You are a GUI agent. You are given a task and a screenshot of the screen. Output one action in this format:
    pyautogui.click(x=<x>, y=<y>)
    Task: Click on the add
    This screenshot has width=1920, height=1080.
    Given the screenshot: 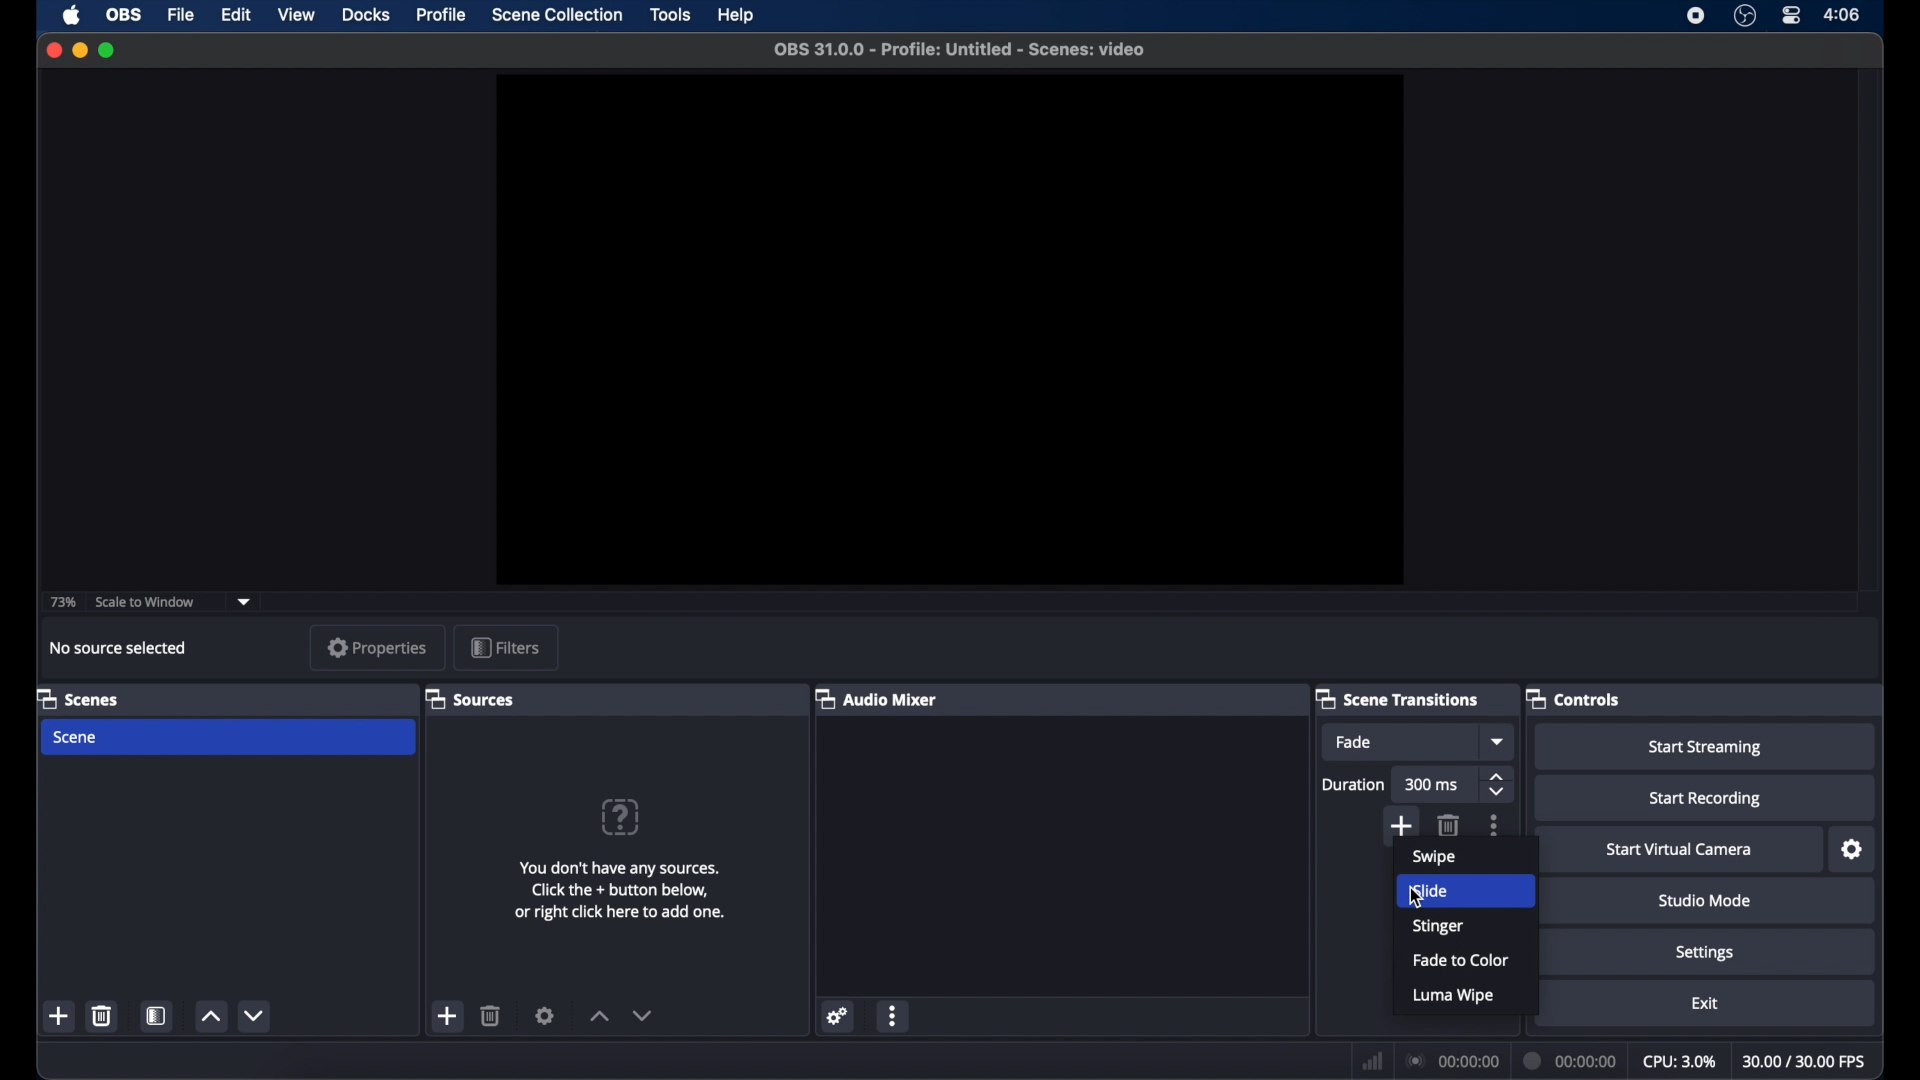 What is the action you would take?
    pyautogui.click(x=446, y=1016)
    